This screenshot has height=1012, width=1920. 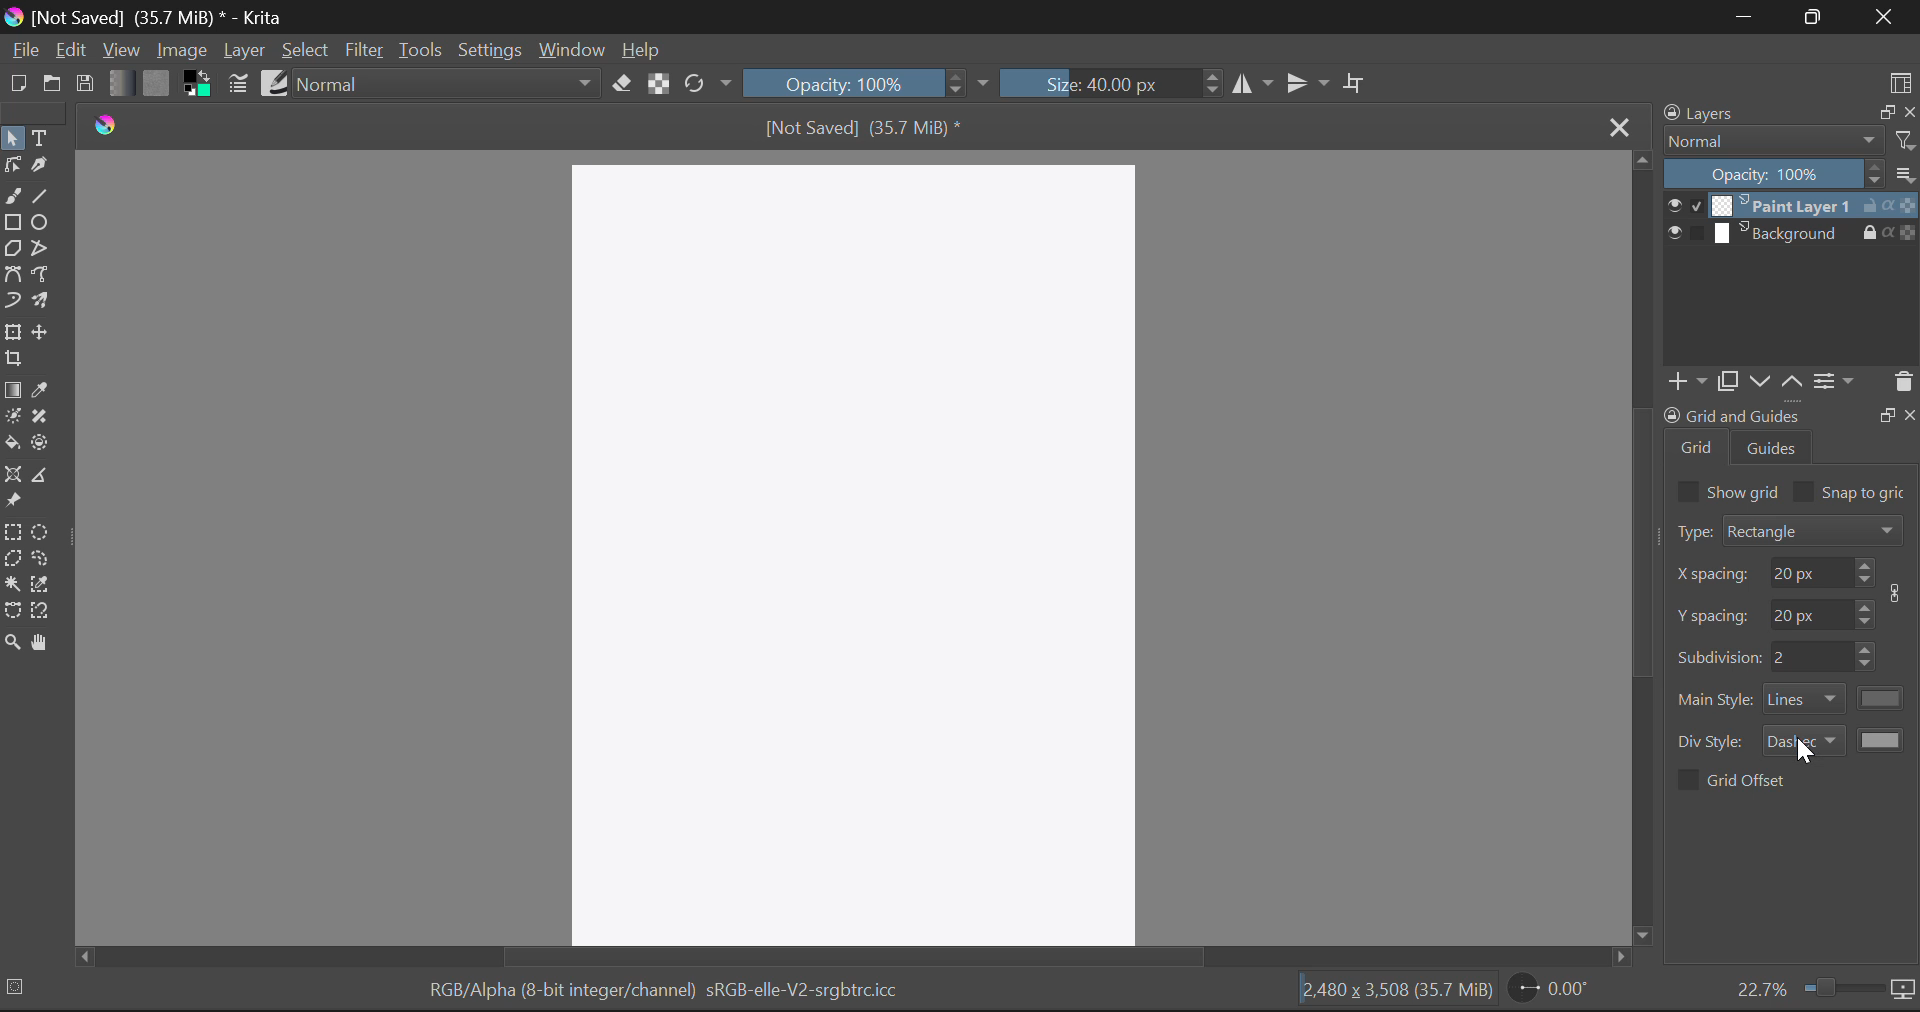 I want to click on Pattern, so click(x=158, y=83).